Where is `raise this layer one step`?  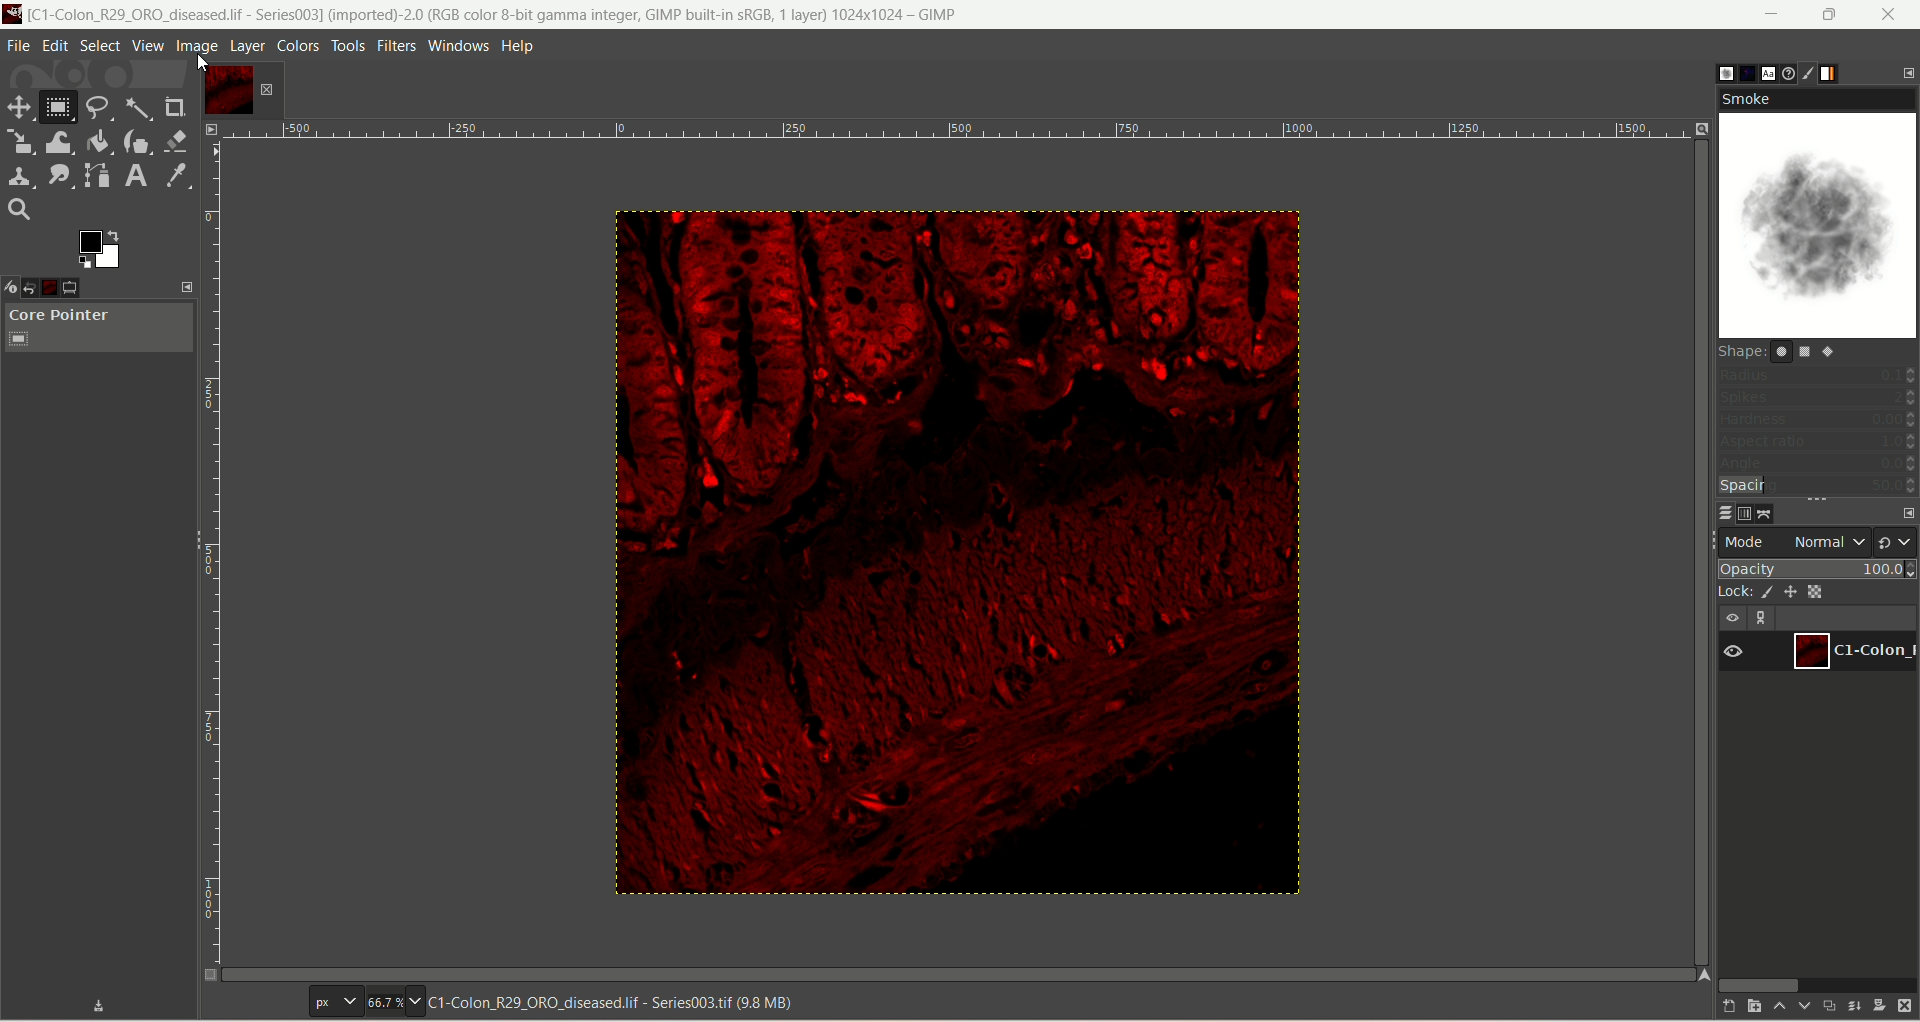
raise this layer one step is located at coordinates (1781, 1007).